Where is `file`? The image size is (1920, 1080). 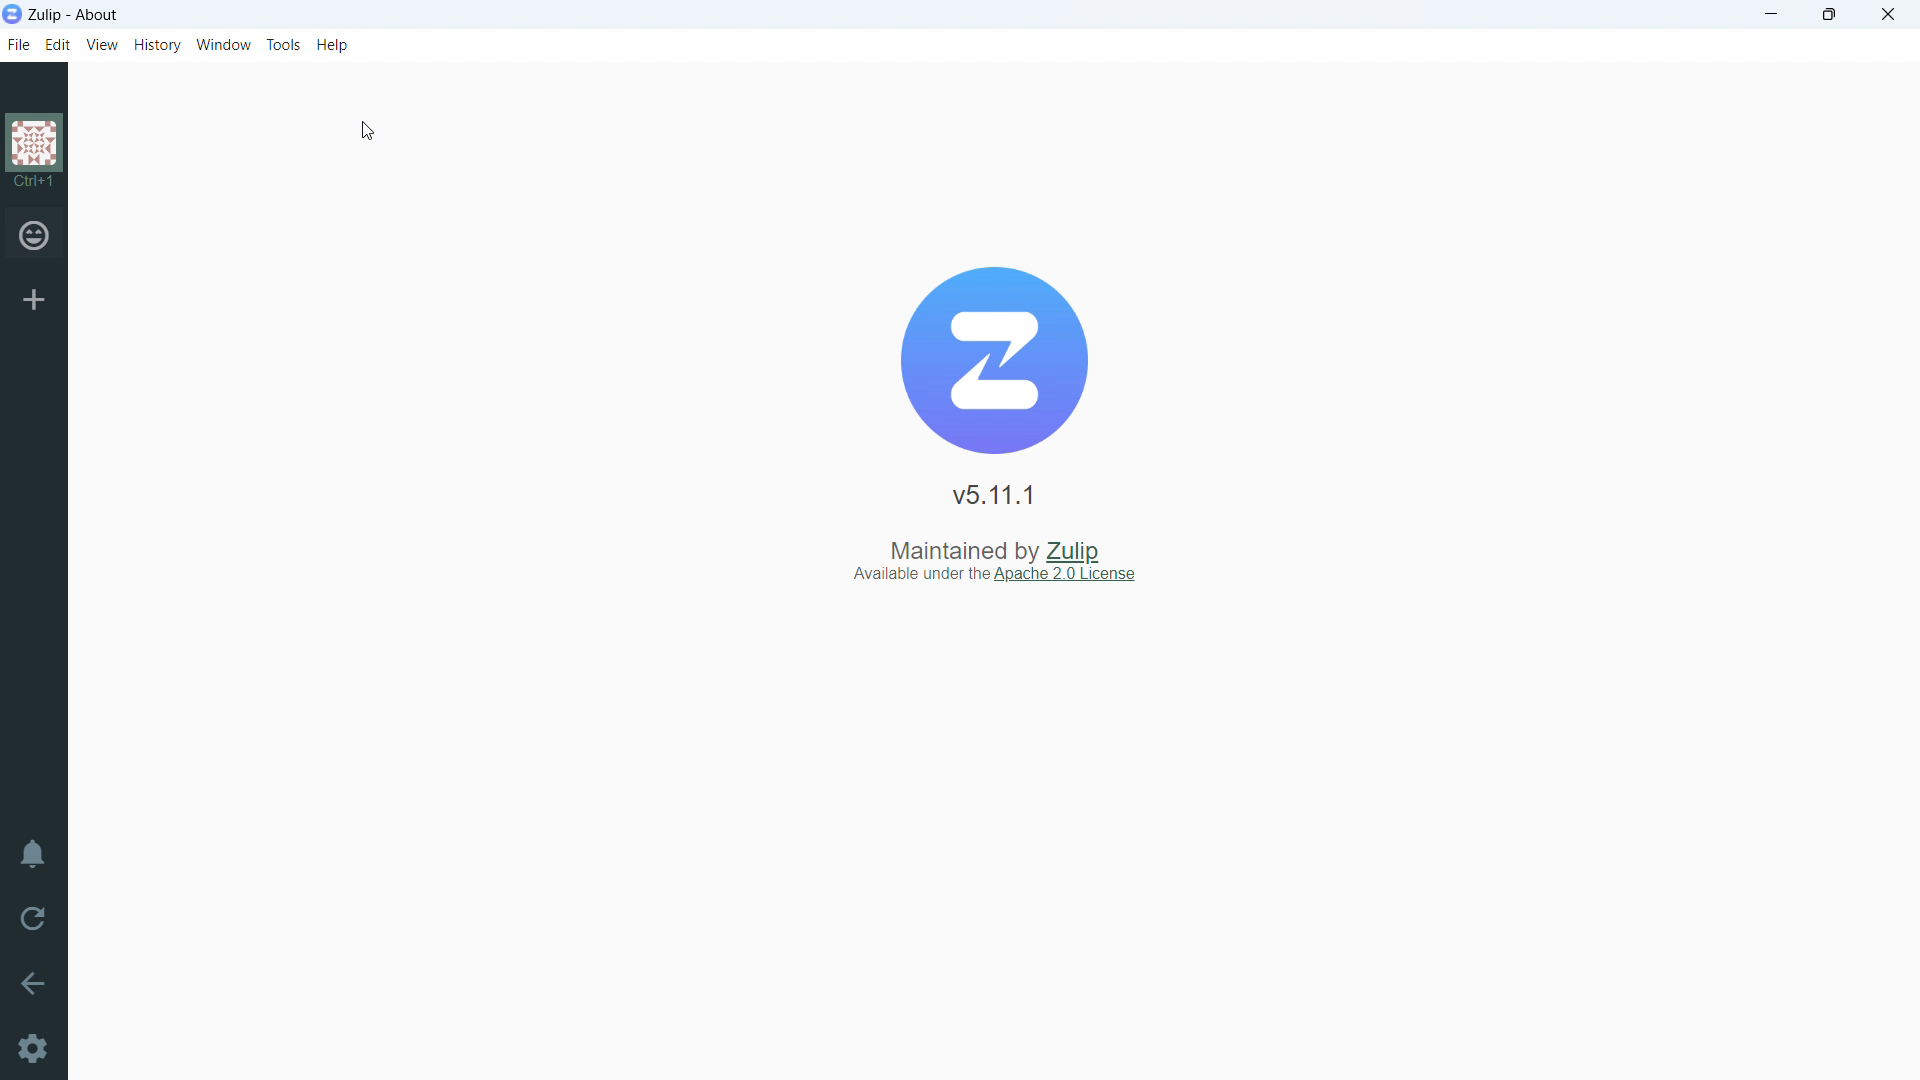 file is located at coordinates (19, 47).